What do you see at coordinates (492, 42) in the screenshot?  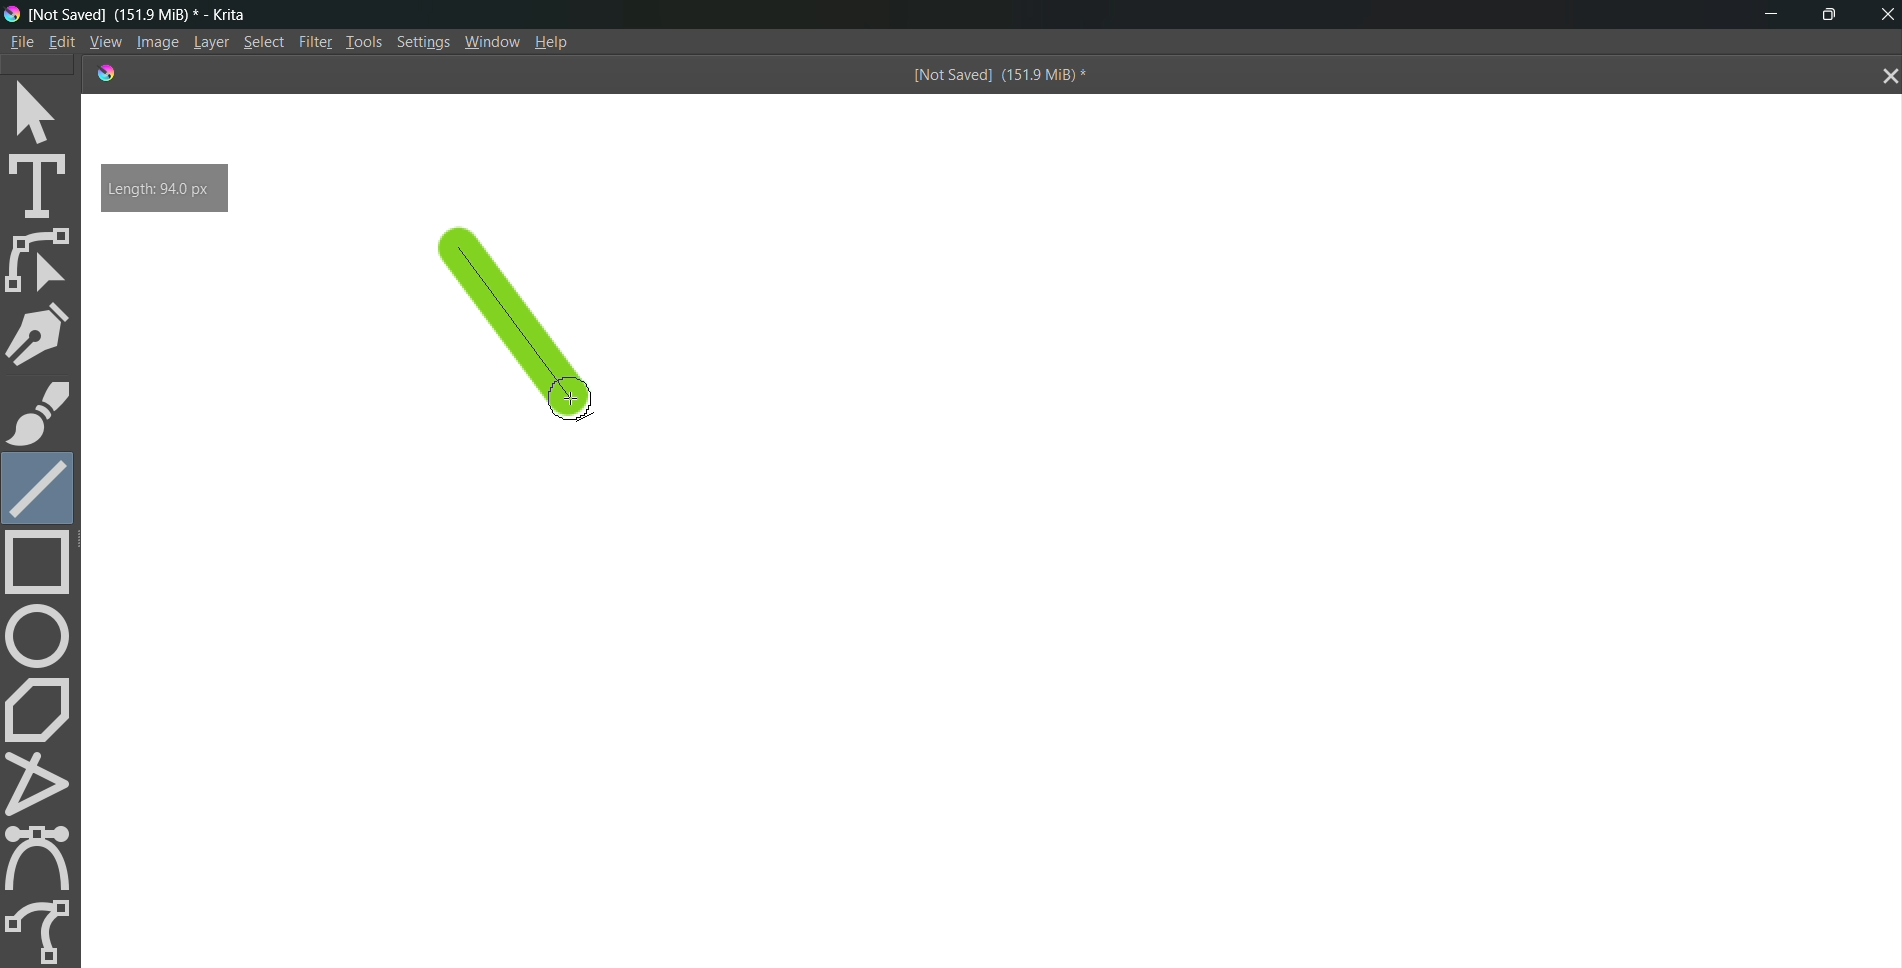 I see `Window` at bounding box center [492, 42].